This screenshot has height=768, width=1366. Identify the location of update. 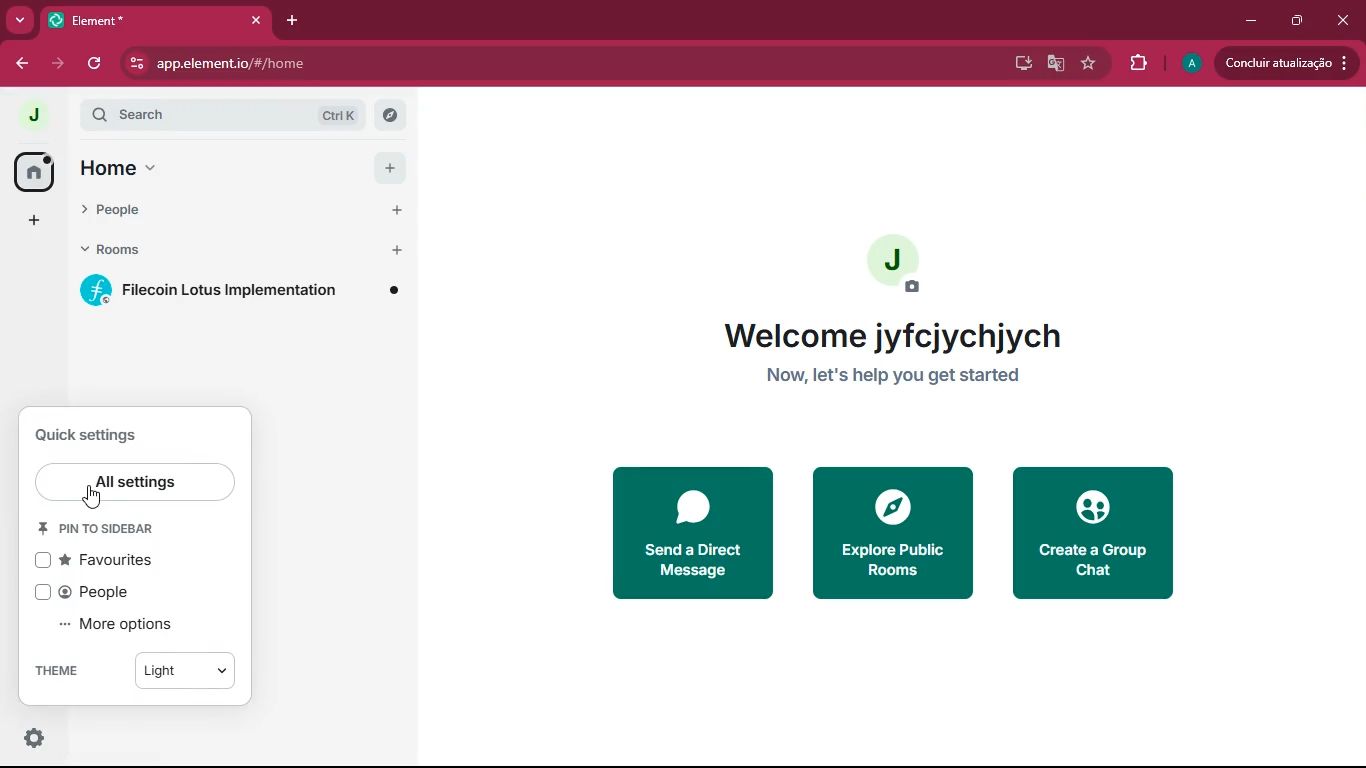
(1283, 63).